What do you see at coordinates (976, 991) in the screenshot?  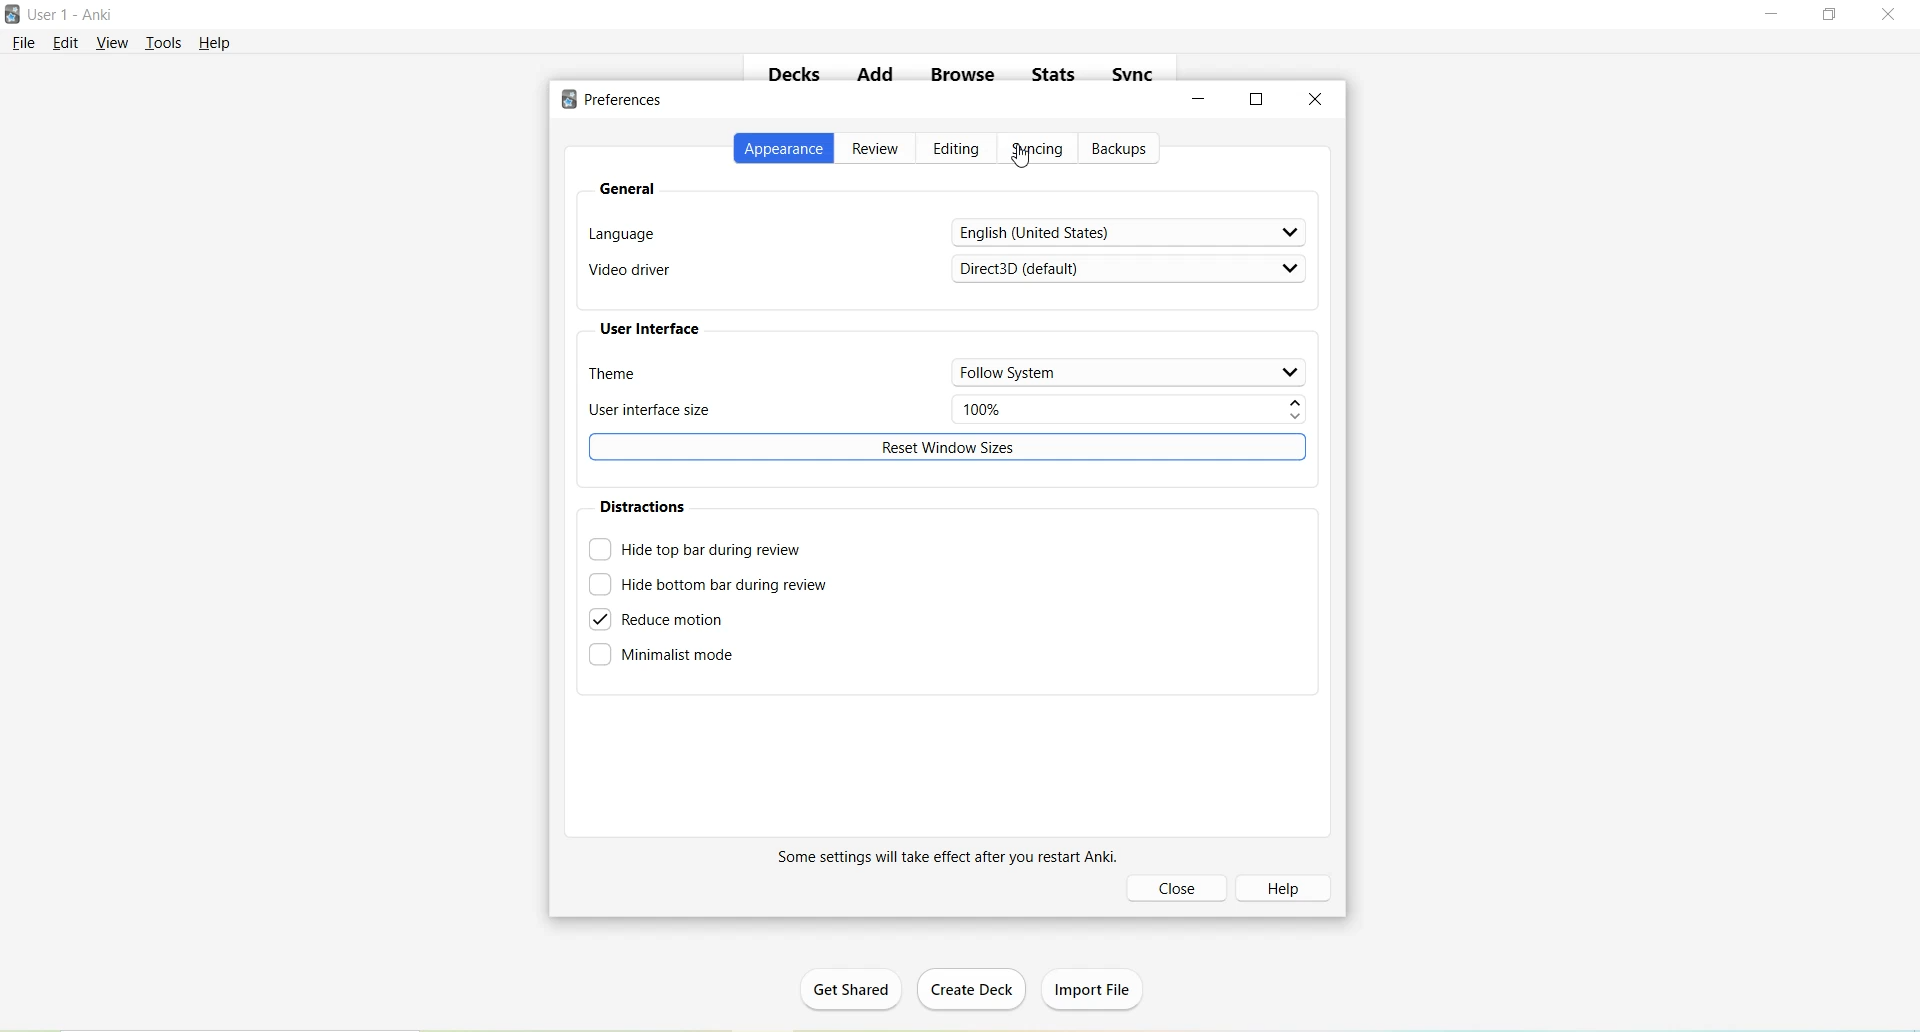 I see `Create Deck` at bounding box center [976, 991].